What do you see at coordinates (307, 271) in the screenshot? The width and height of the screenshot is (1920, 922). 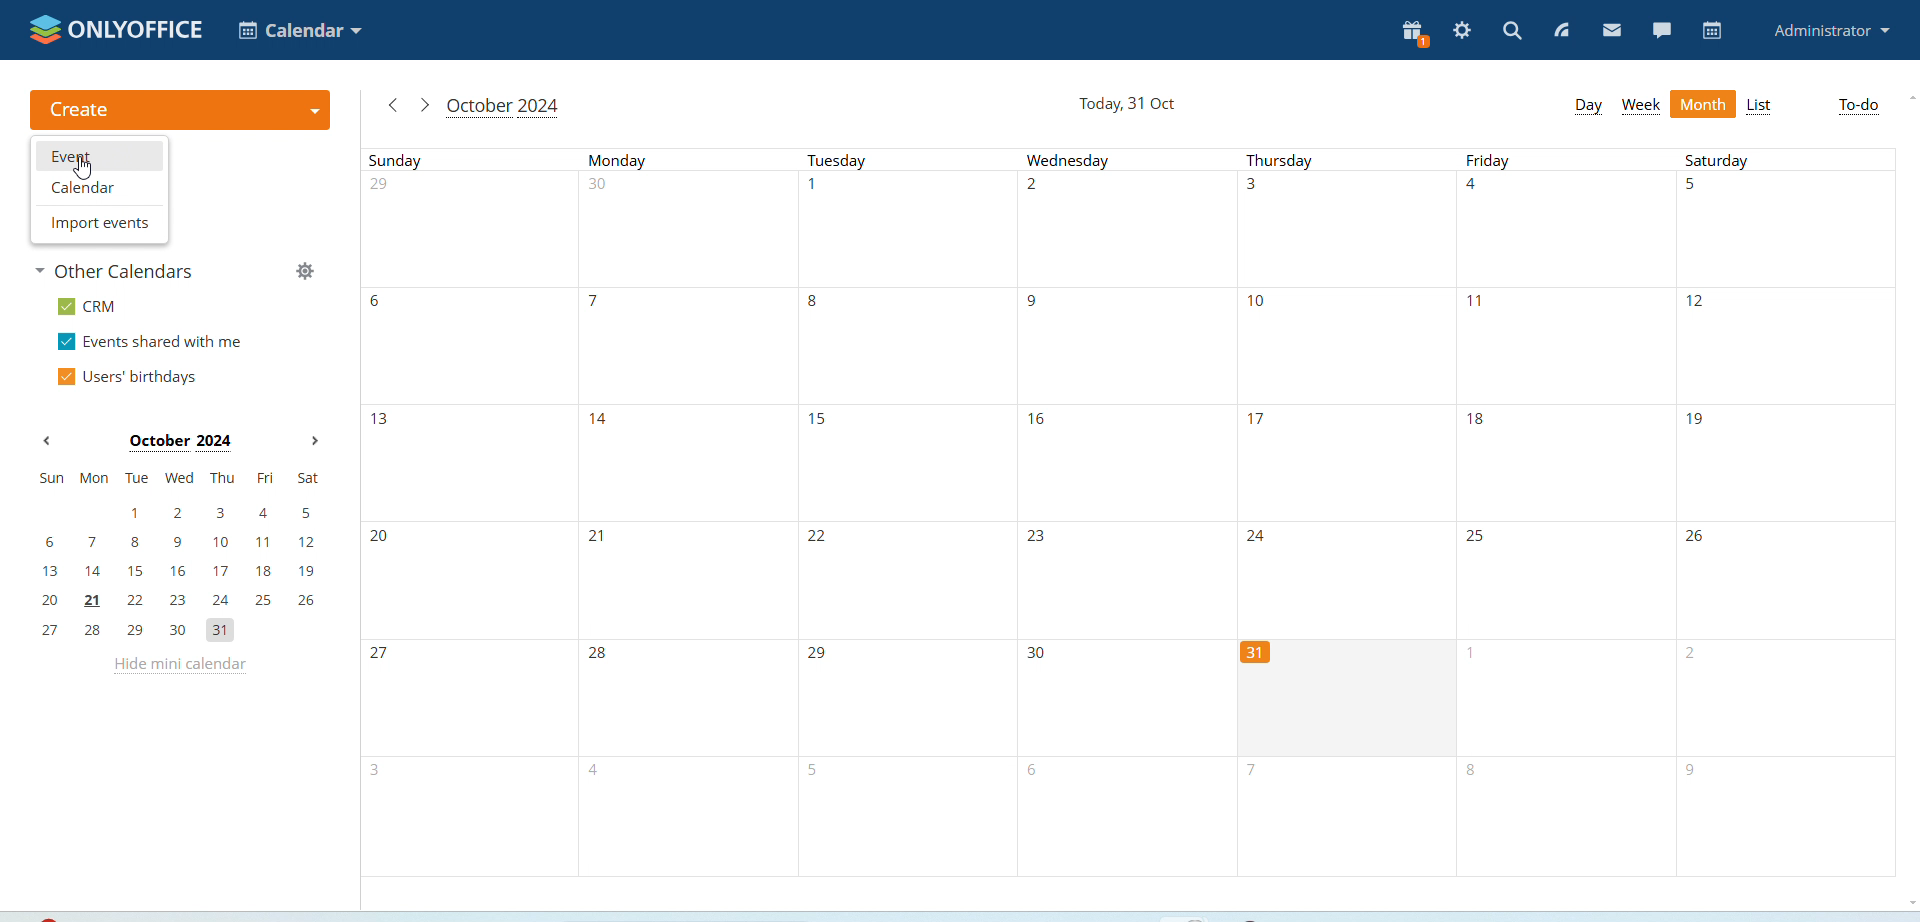 I see `manage` at bounding box center [307, 271].